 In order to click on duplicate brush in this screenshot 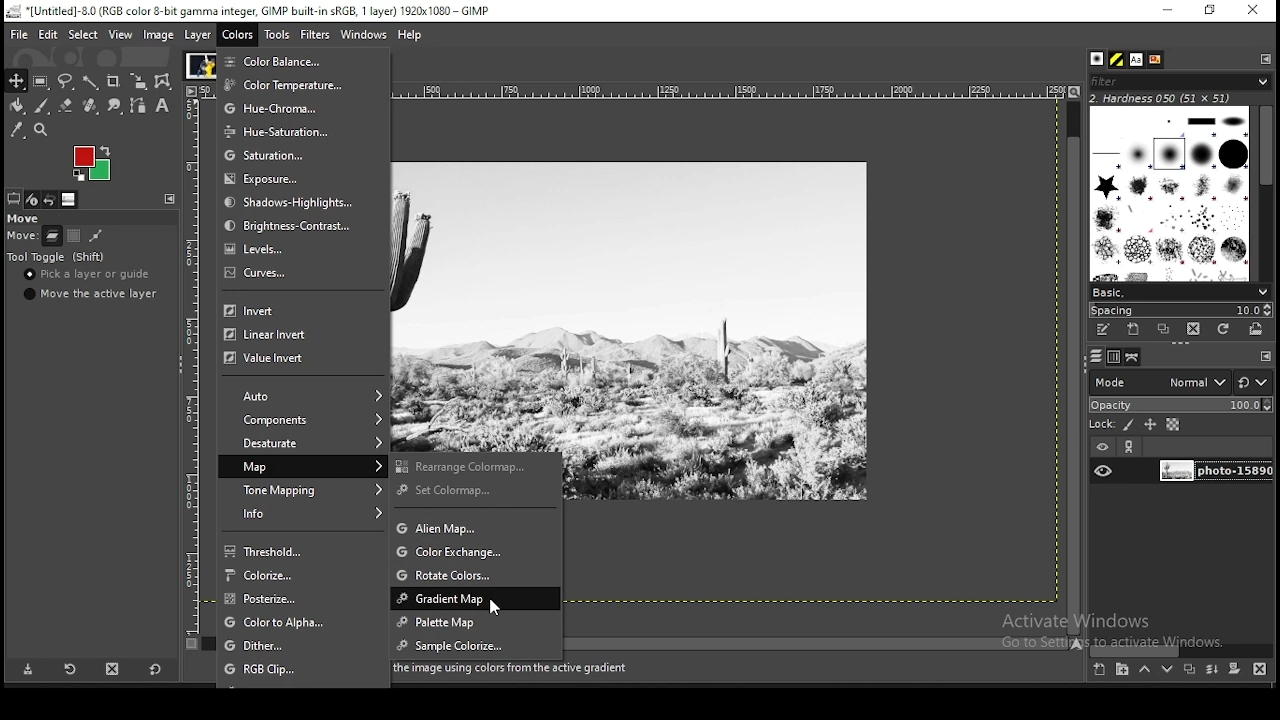, I will do `click(1163, 330)`.